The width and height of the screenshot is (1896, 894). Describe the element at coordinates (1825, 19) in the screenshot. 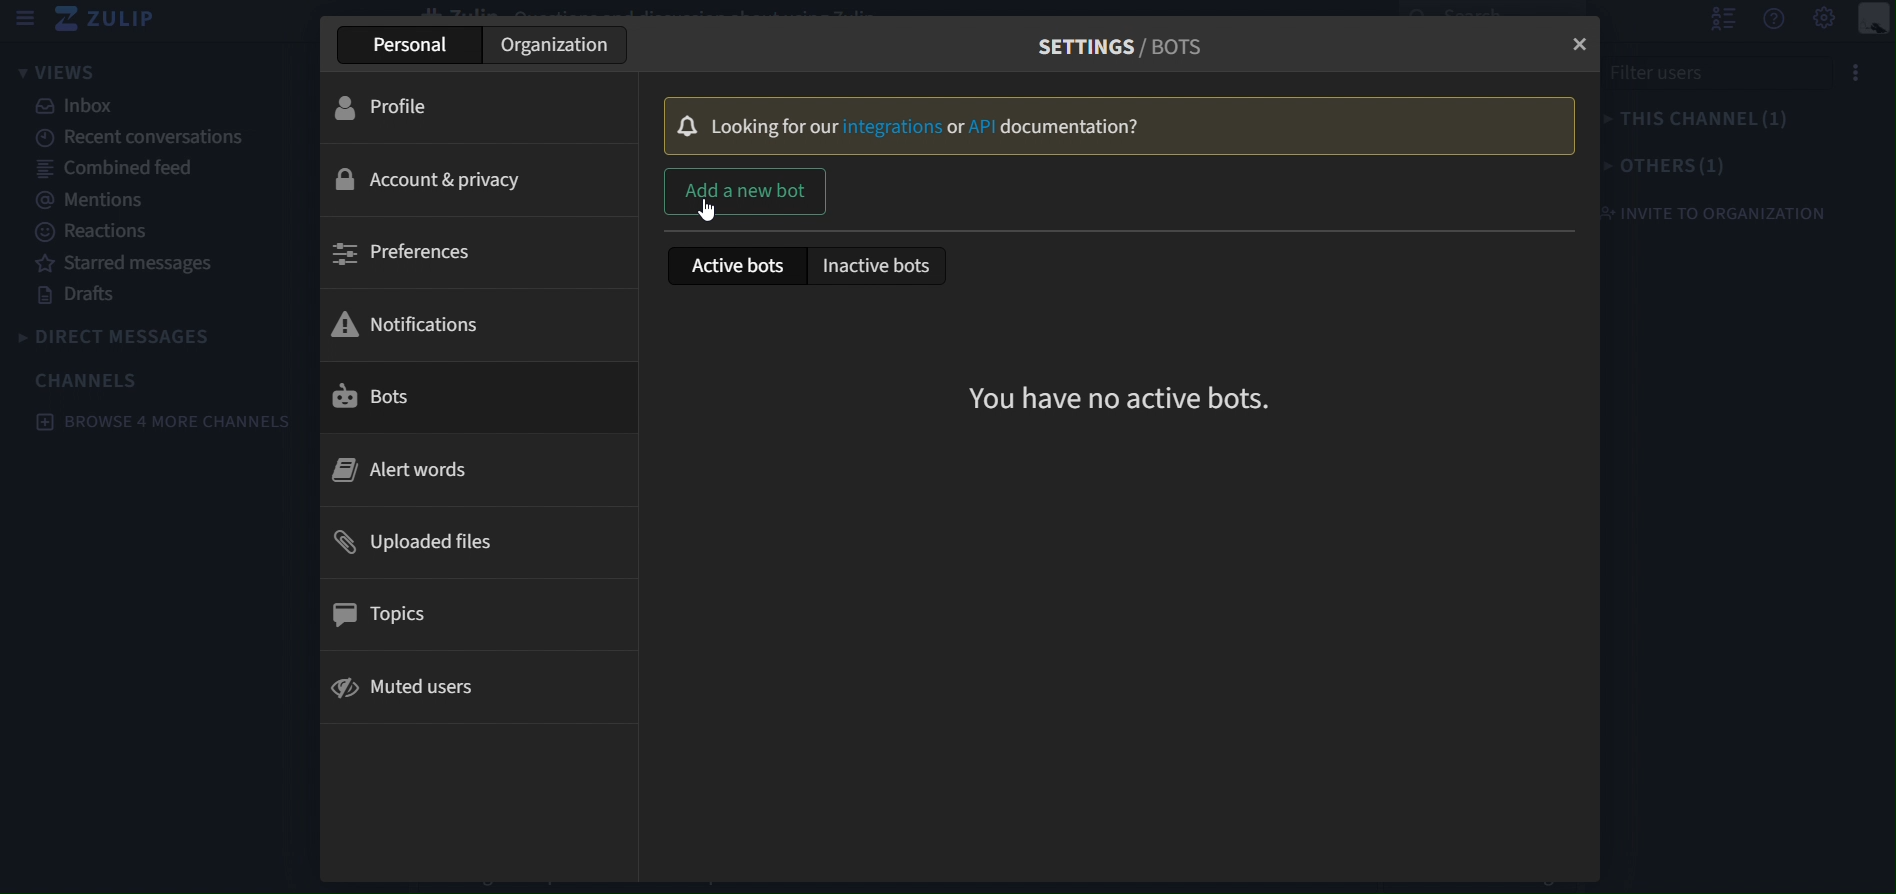

I see `Setting` at that location.